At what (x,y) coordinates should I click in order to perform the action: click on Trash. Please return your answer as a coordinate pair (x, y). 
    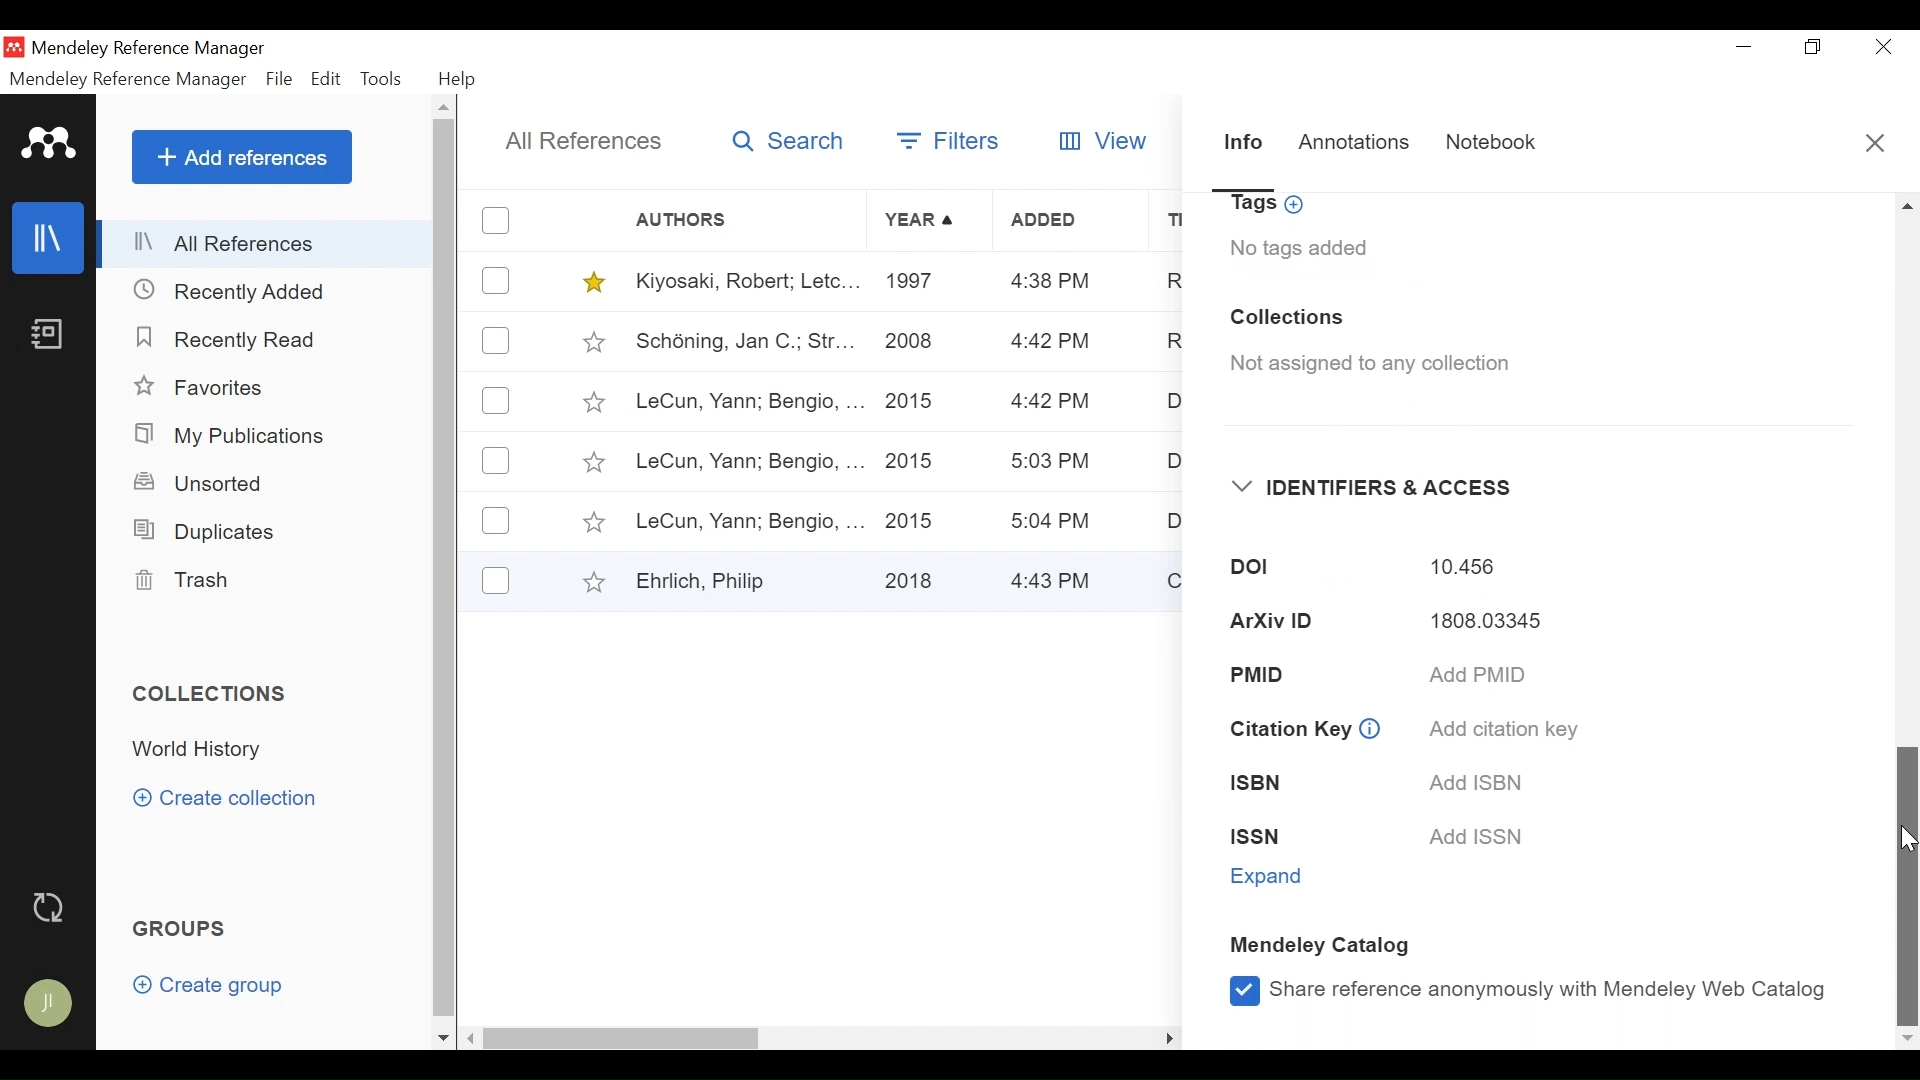
    Looking at the image, I should click on (187, 582).